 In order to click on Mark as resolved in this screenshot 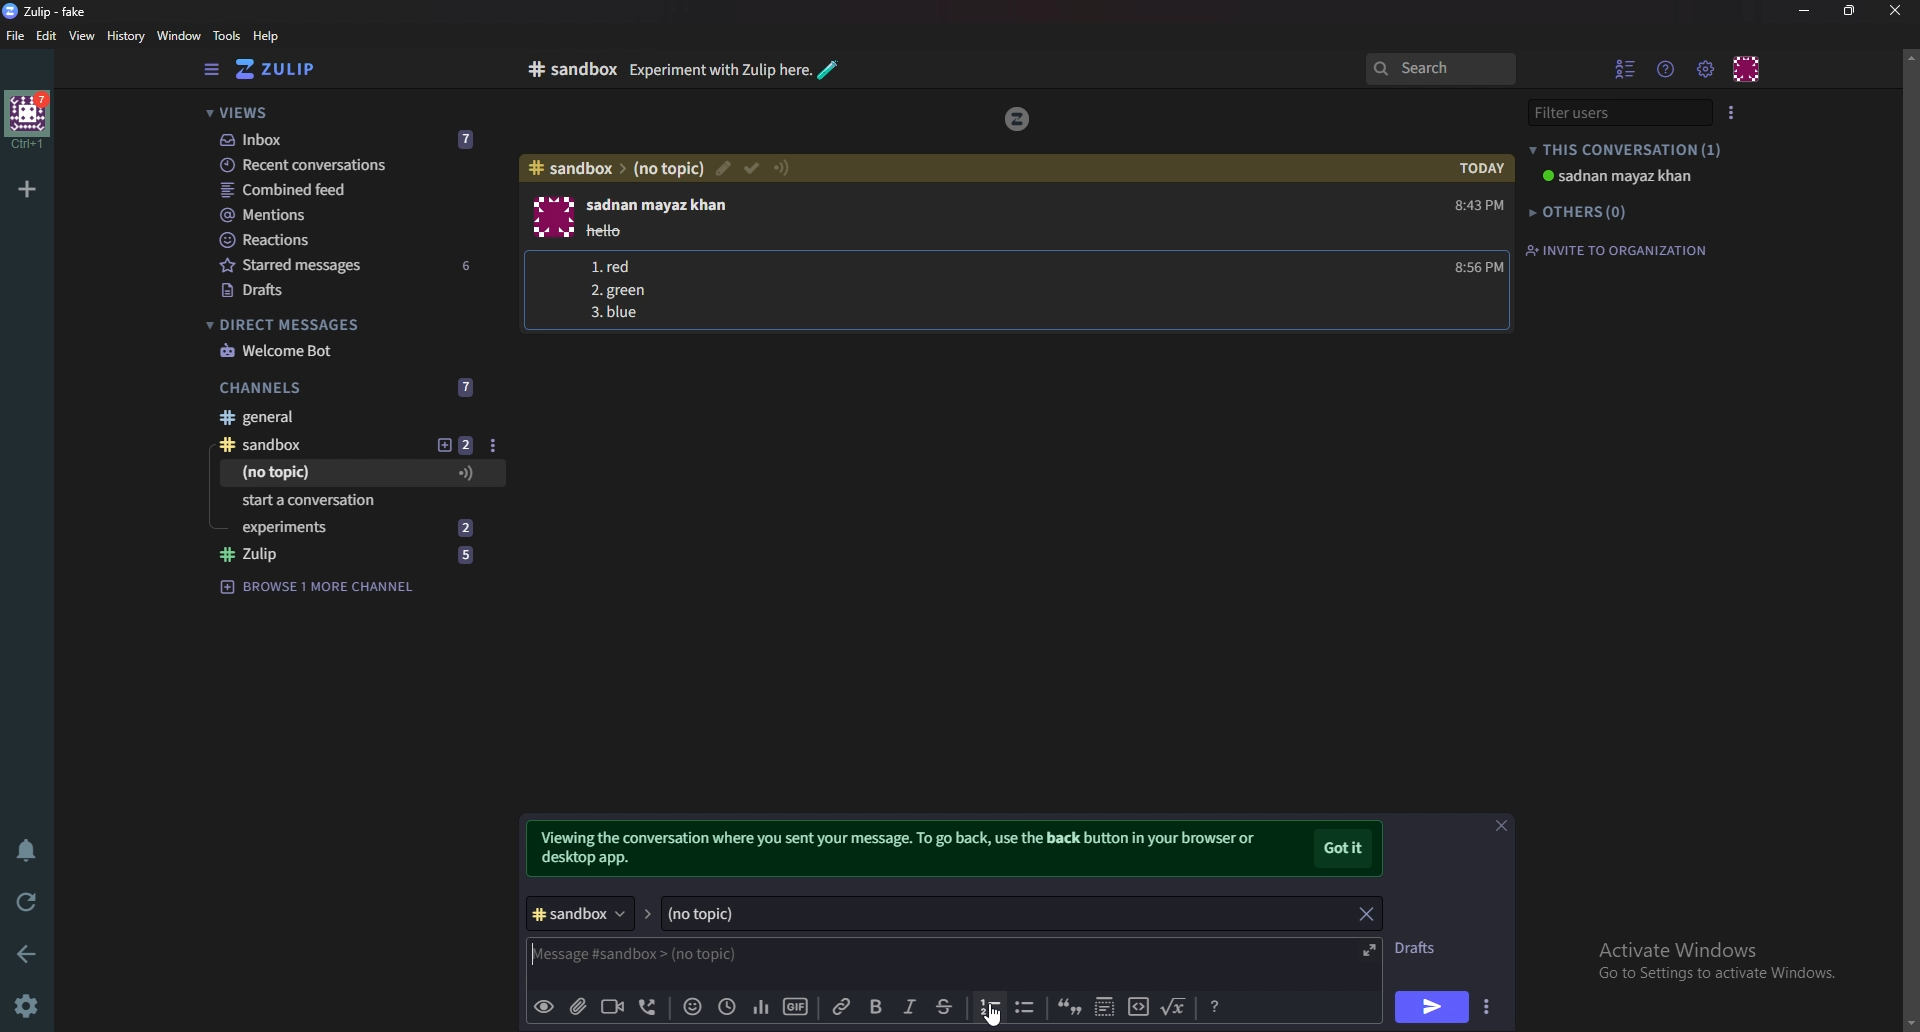, I will do `click(750, 167)`.